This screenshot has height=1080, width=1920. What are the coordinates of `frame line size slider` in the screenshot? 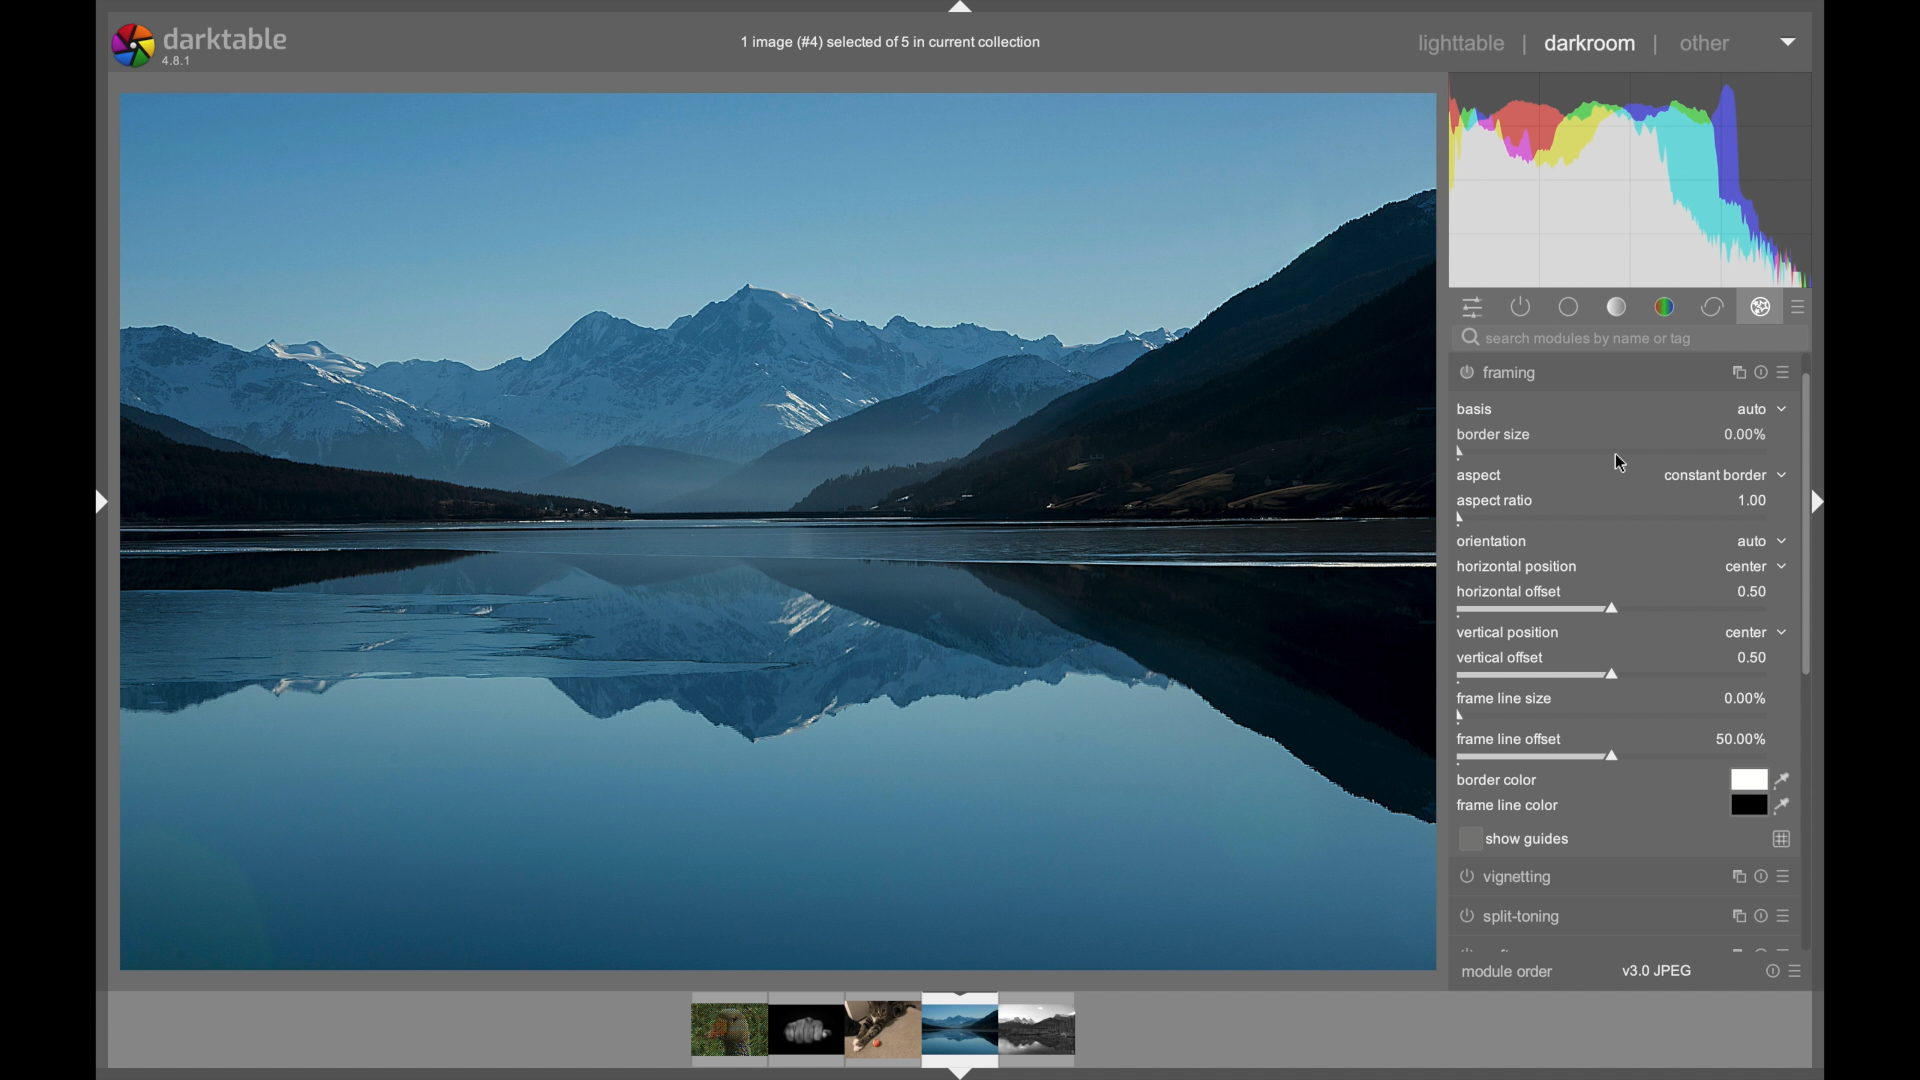 It's located at (1505, 708).